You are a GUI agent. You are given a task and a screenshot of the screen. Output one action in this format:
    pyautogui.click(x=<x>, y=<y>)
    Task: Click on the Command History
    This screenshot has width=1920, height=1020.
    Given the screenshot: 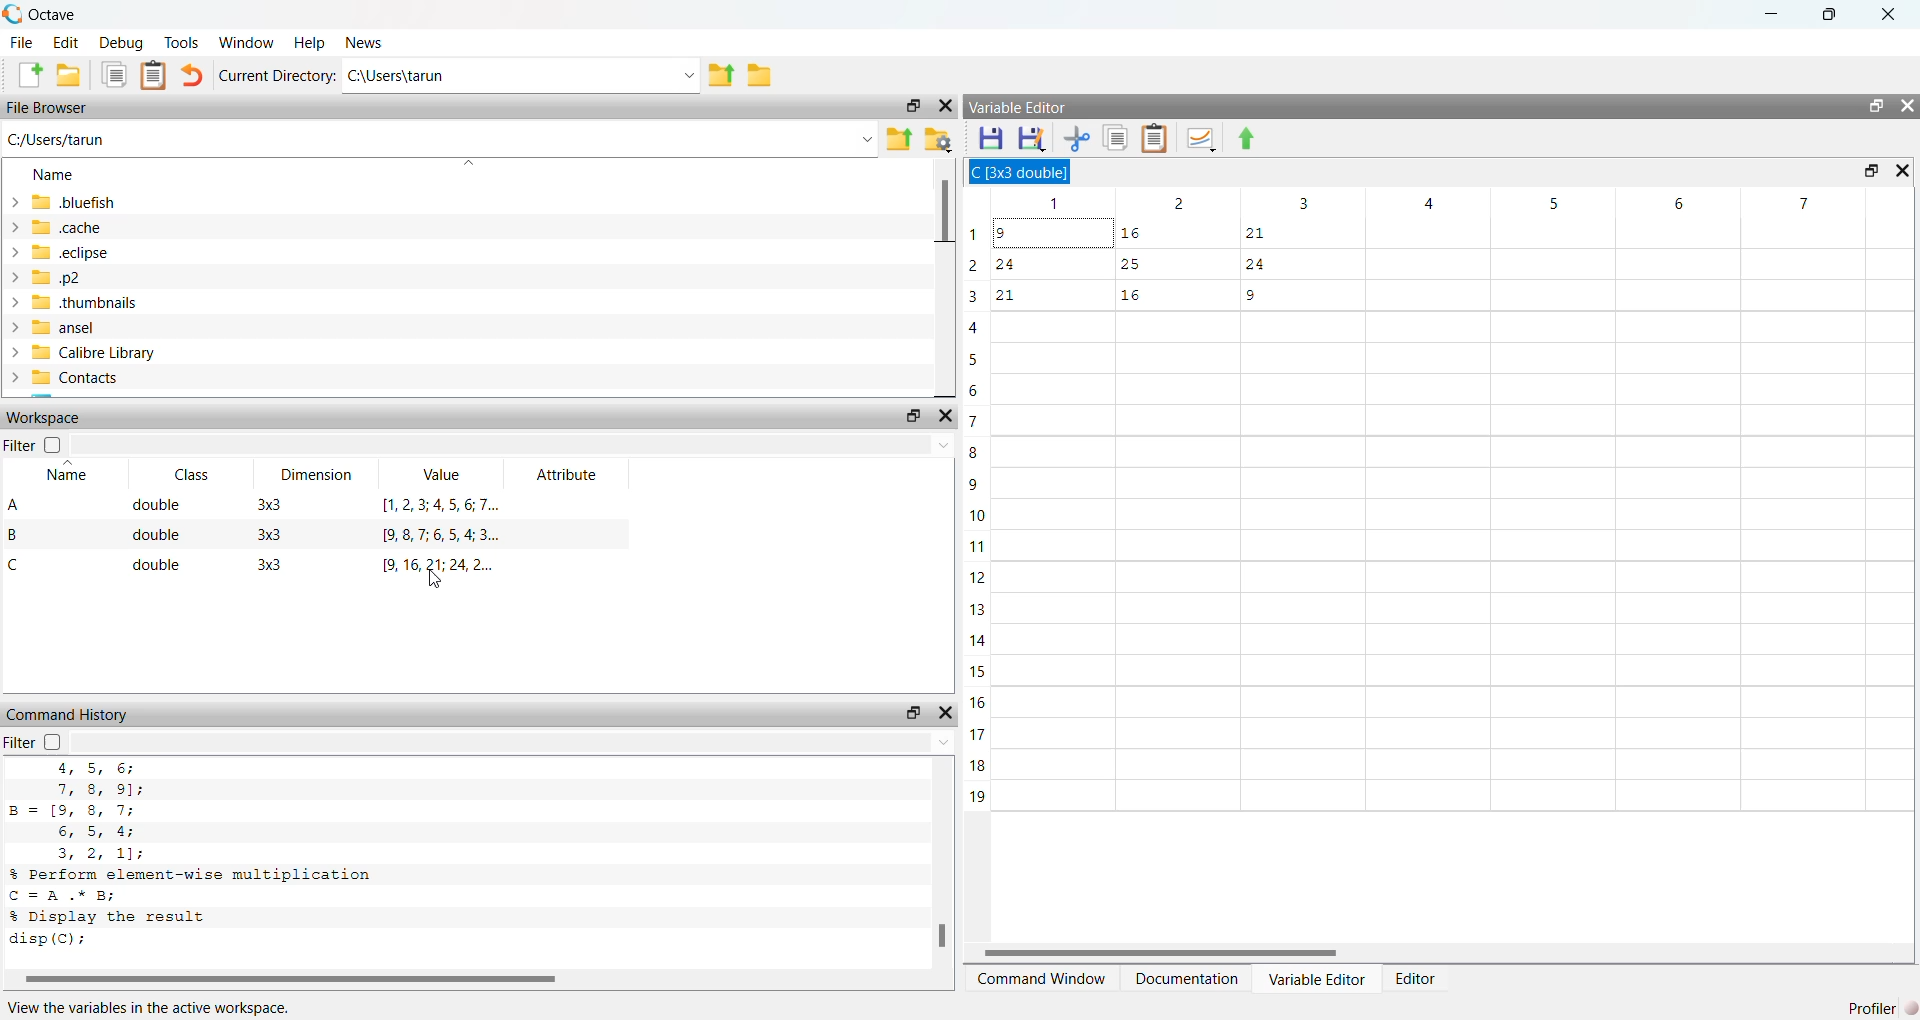 What is the action you would take?
    pyautogui.click(x=68, y=715)
    